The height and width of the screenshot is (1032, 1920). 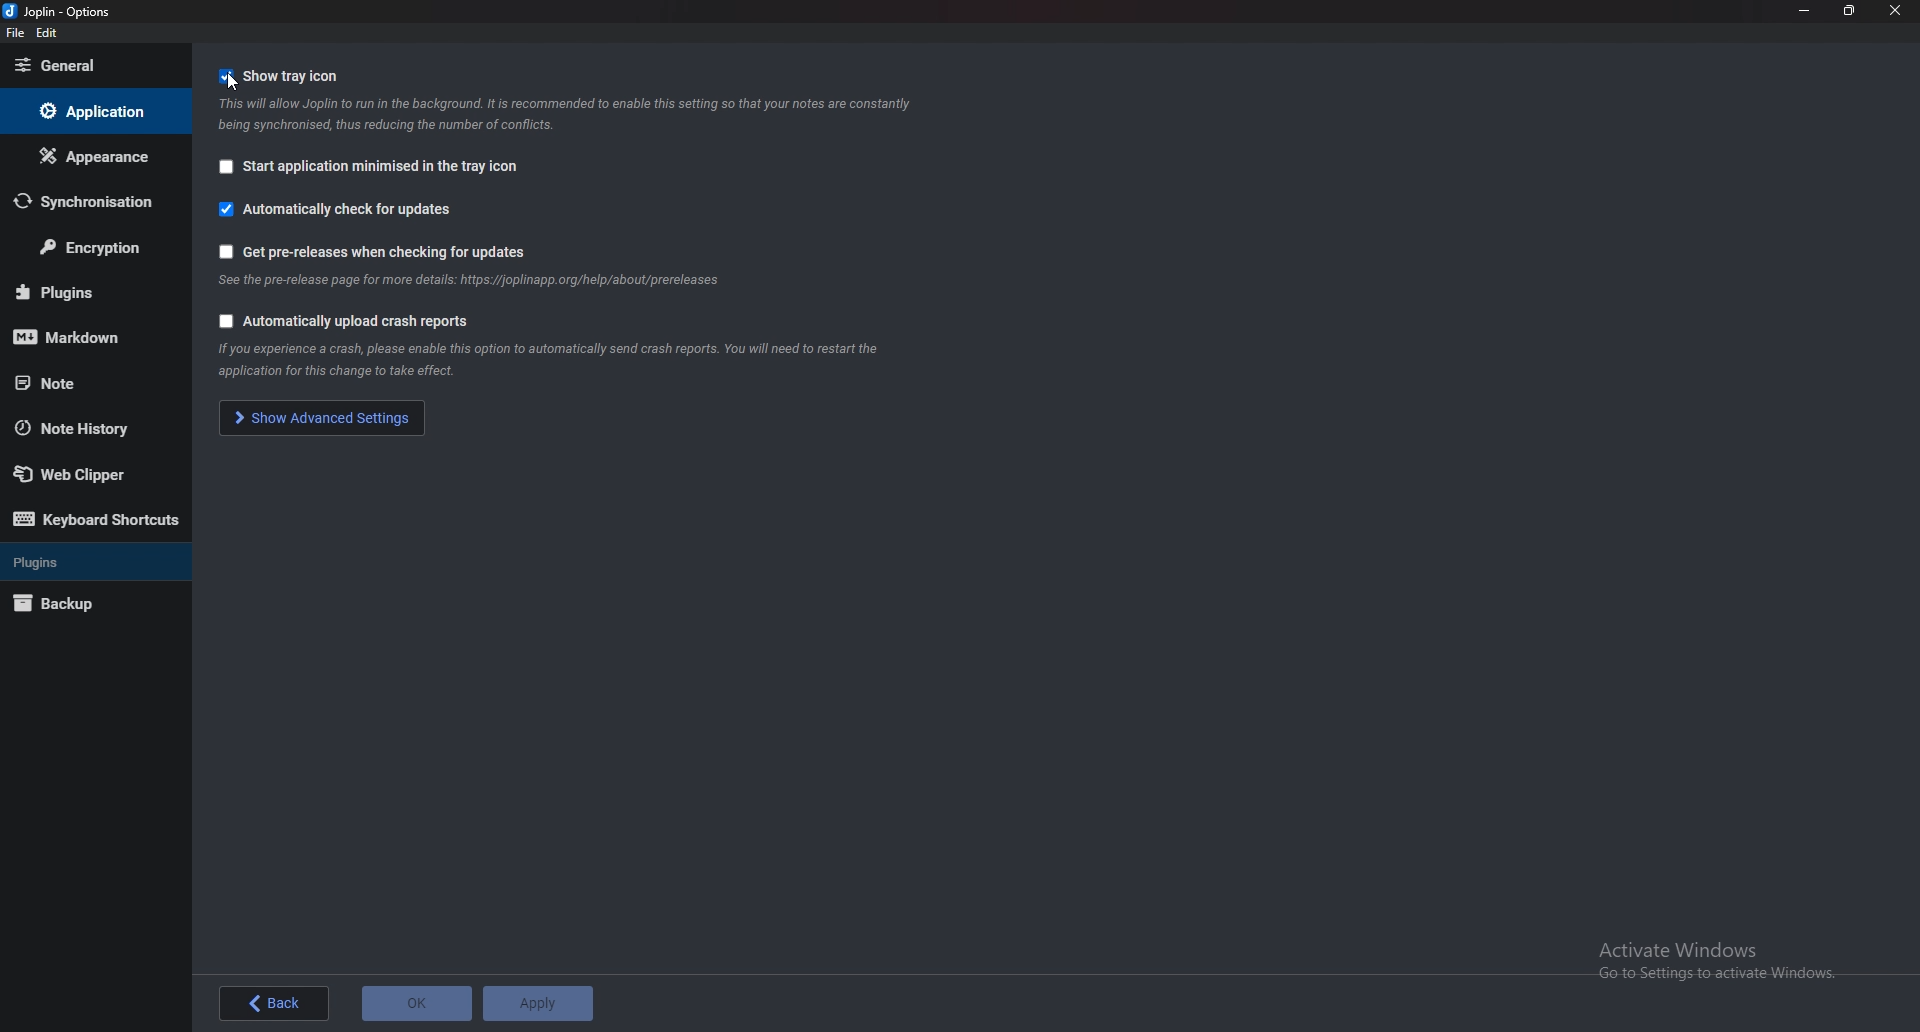 I want to click on Minimize, so click(x=1804, y=10).